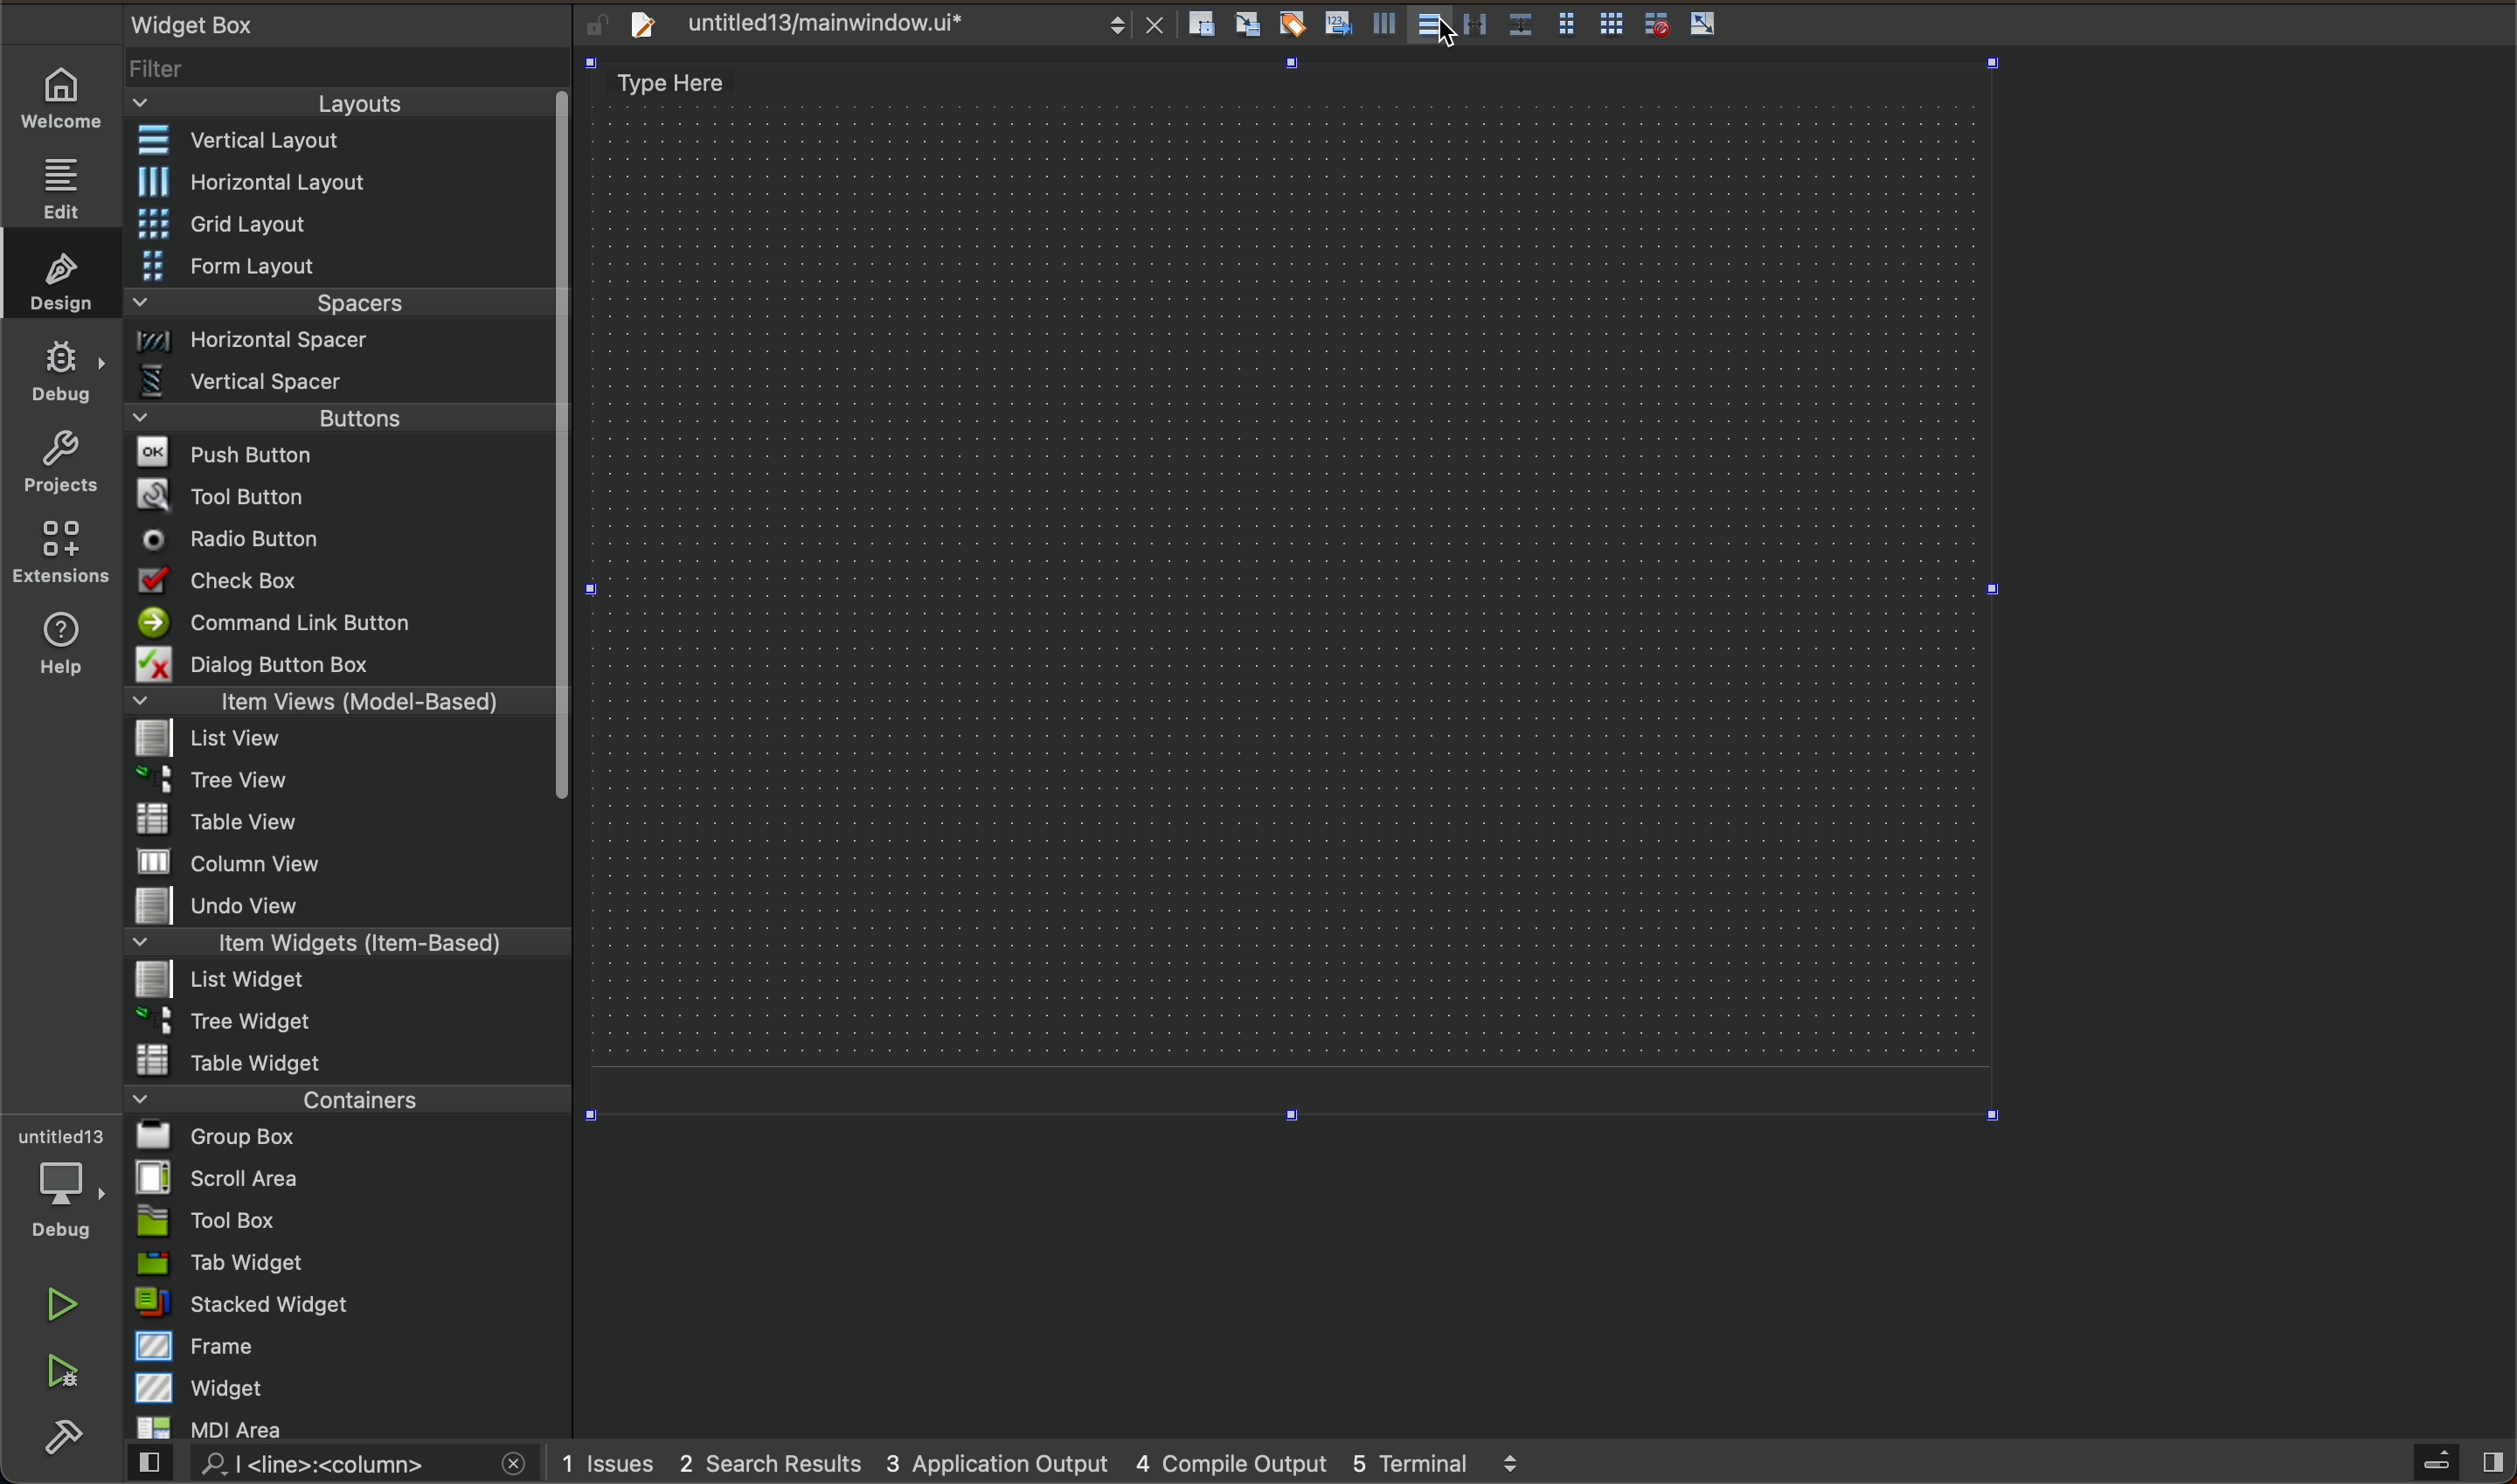 The image size is (2517, 1484). What do you see at coordinates (59, 274) in the screenshot?
I see `design` at bounding box center [59, 274].